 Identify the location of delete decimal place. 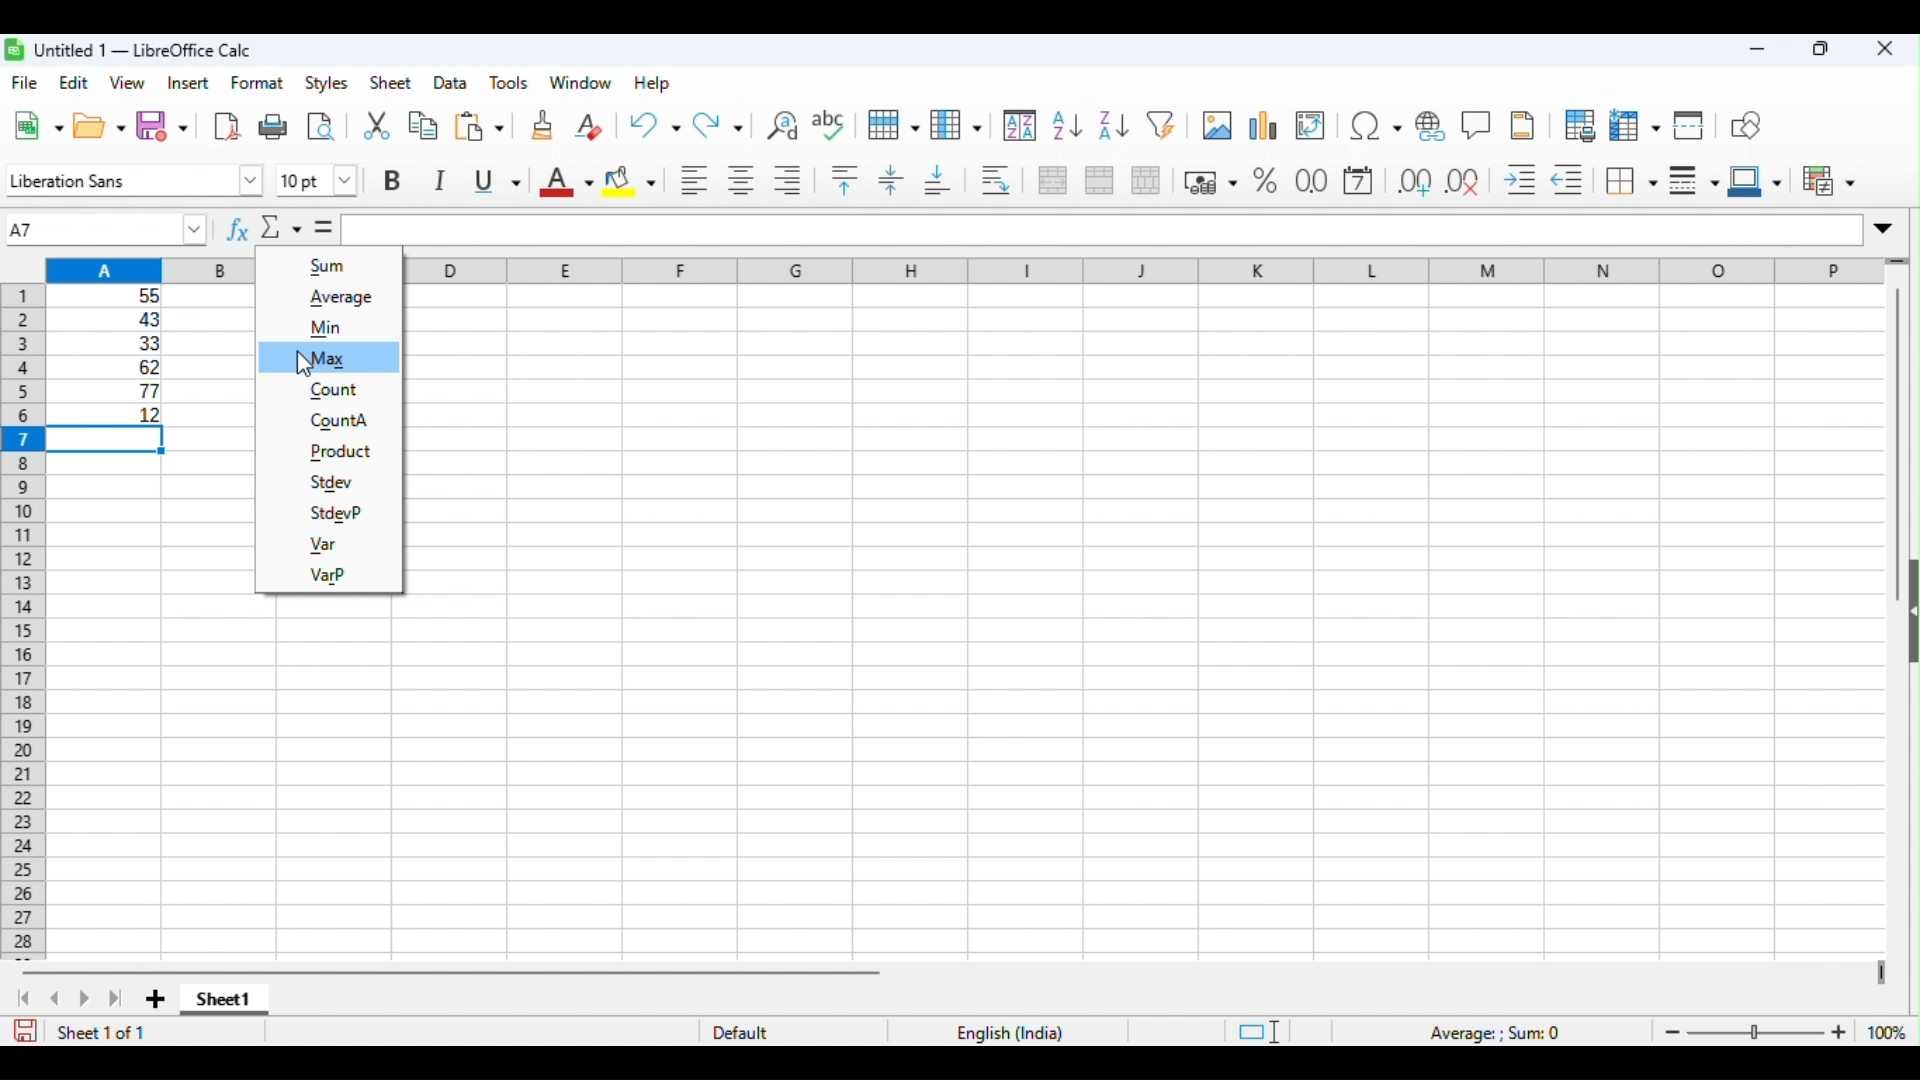
(1466, 181).